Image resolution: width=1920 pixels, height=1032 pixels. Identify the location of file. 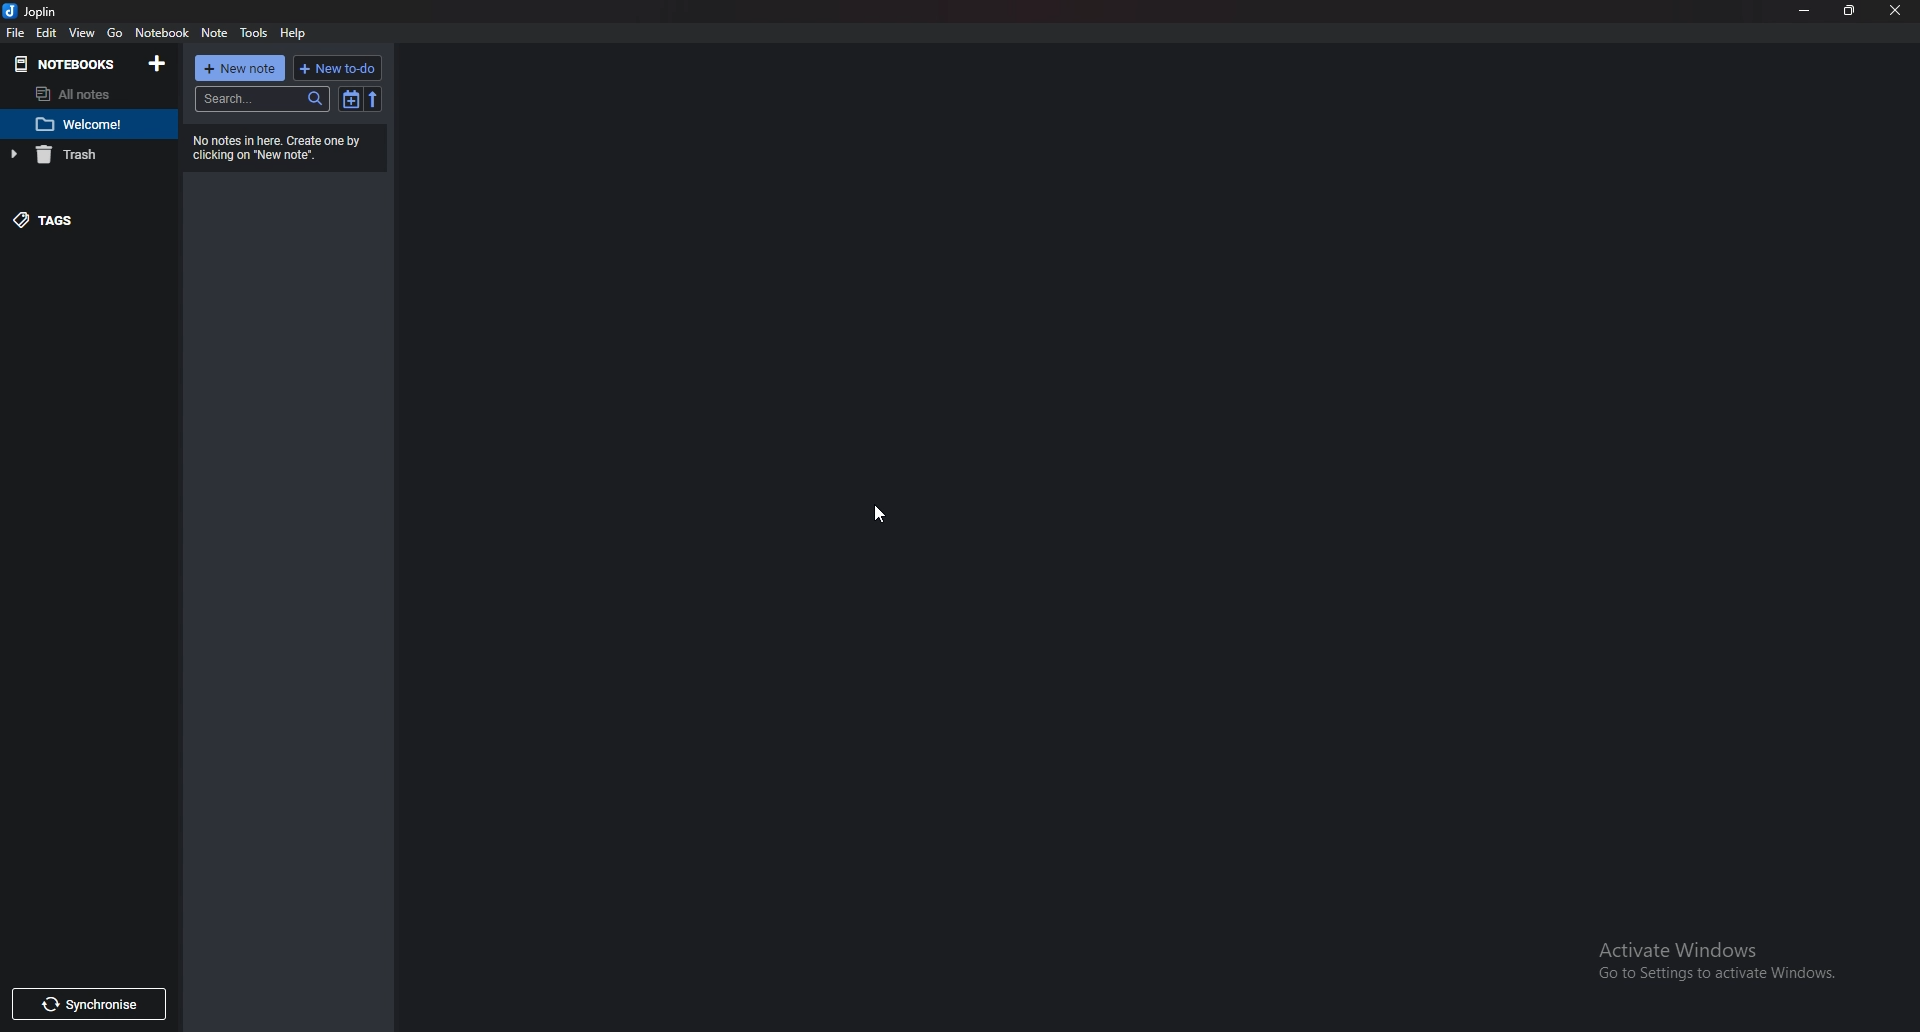
(18, 31).